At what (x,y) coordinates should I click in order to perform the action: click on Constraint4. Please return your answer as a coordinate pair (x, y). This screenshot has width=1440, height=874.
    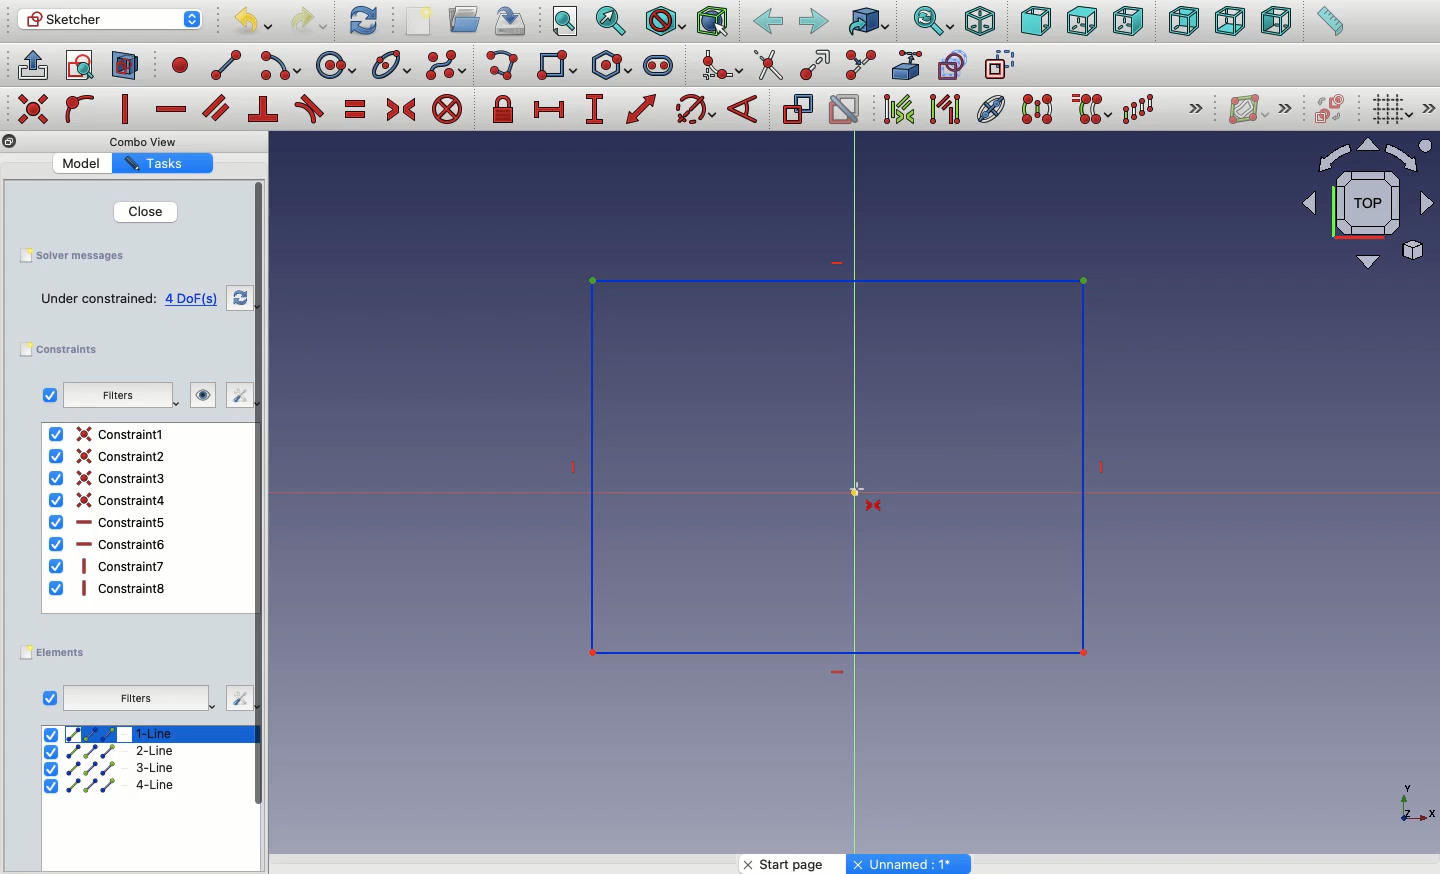
    Looking at the image, I should click on (109, 500).